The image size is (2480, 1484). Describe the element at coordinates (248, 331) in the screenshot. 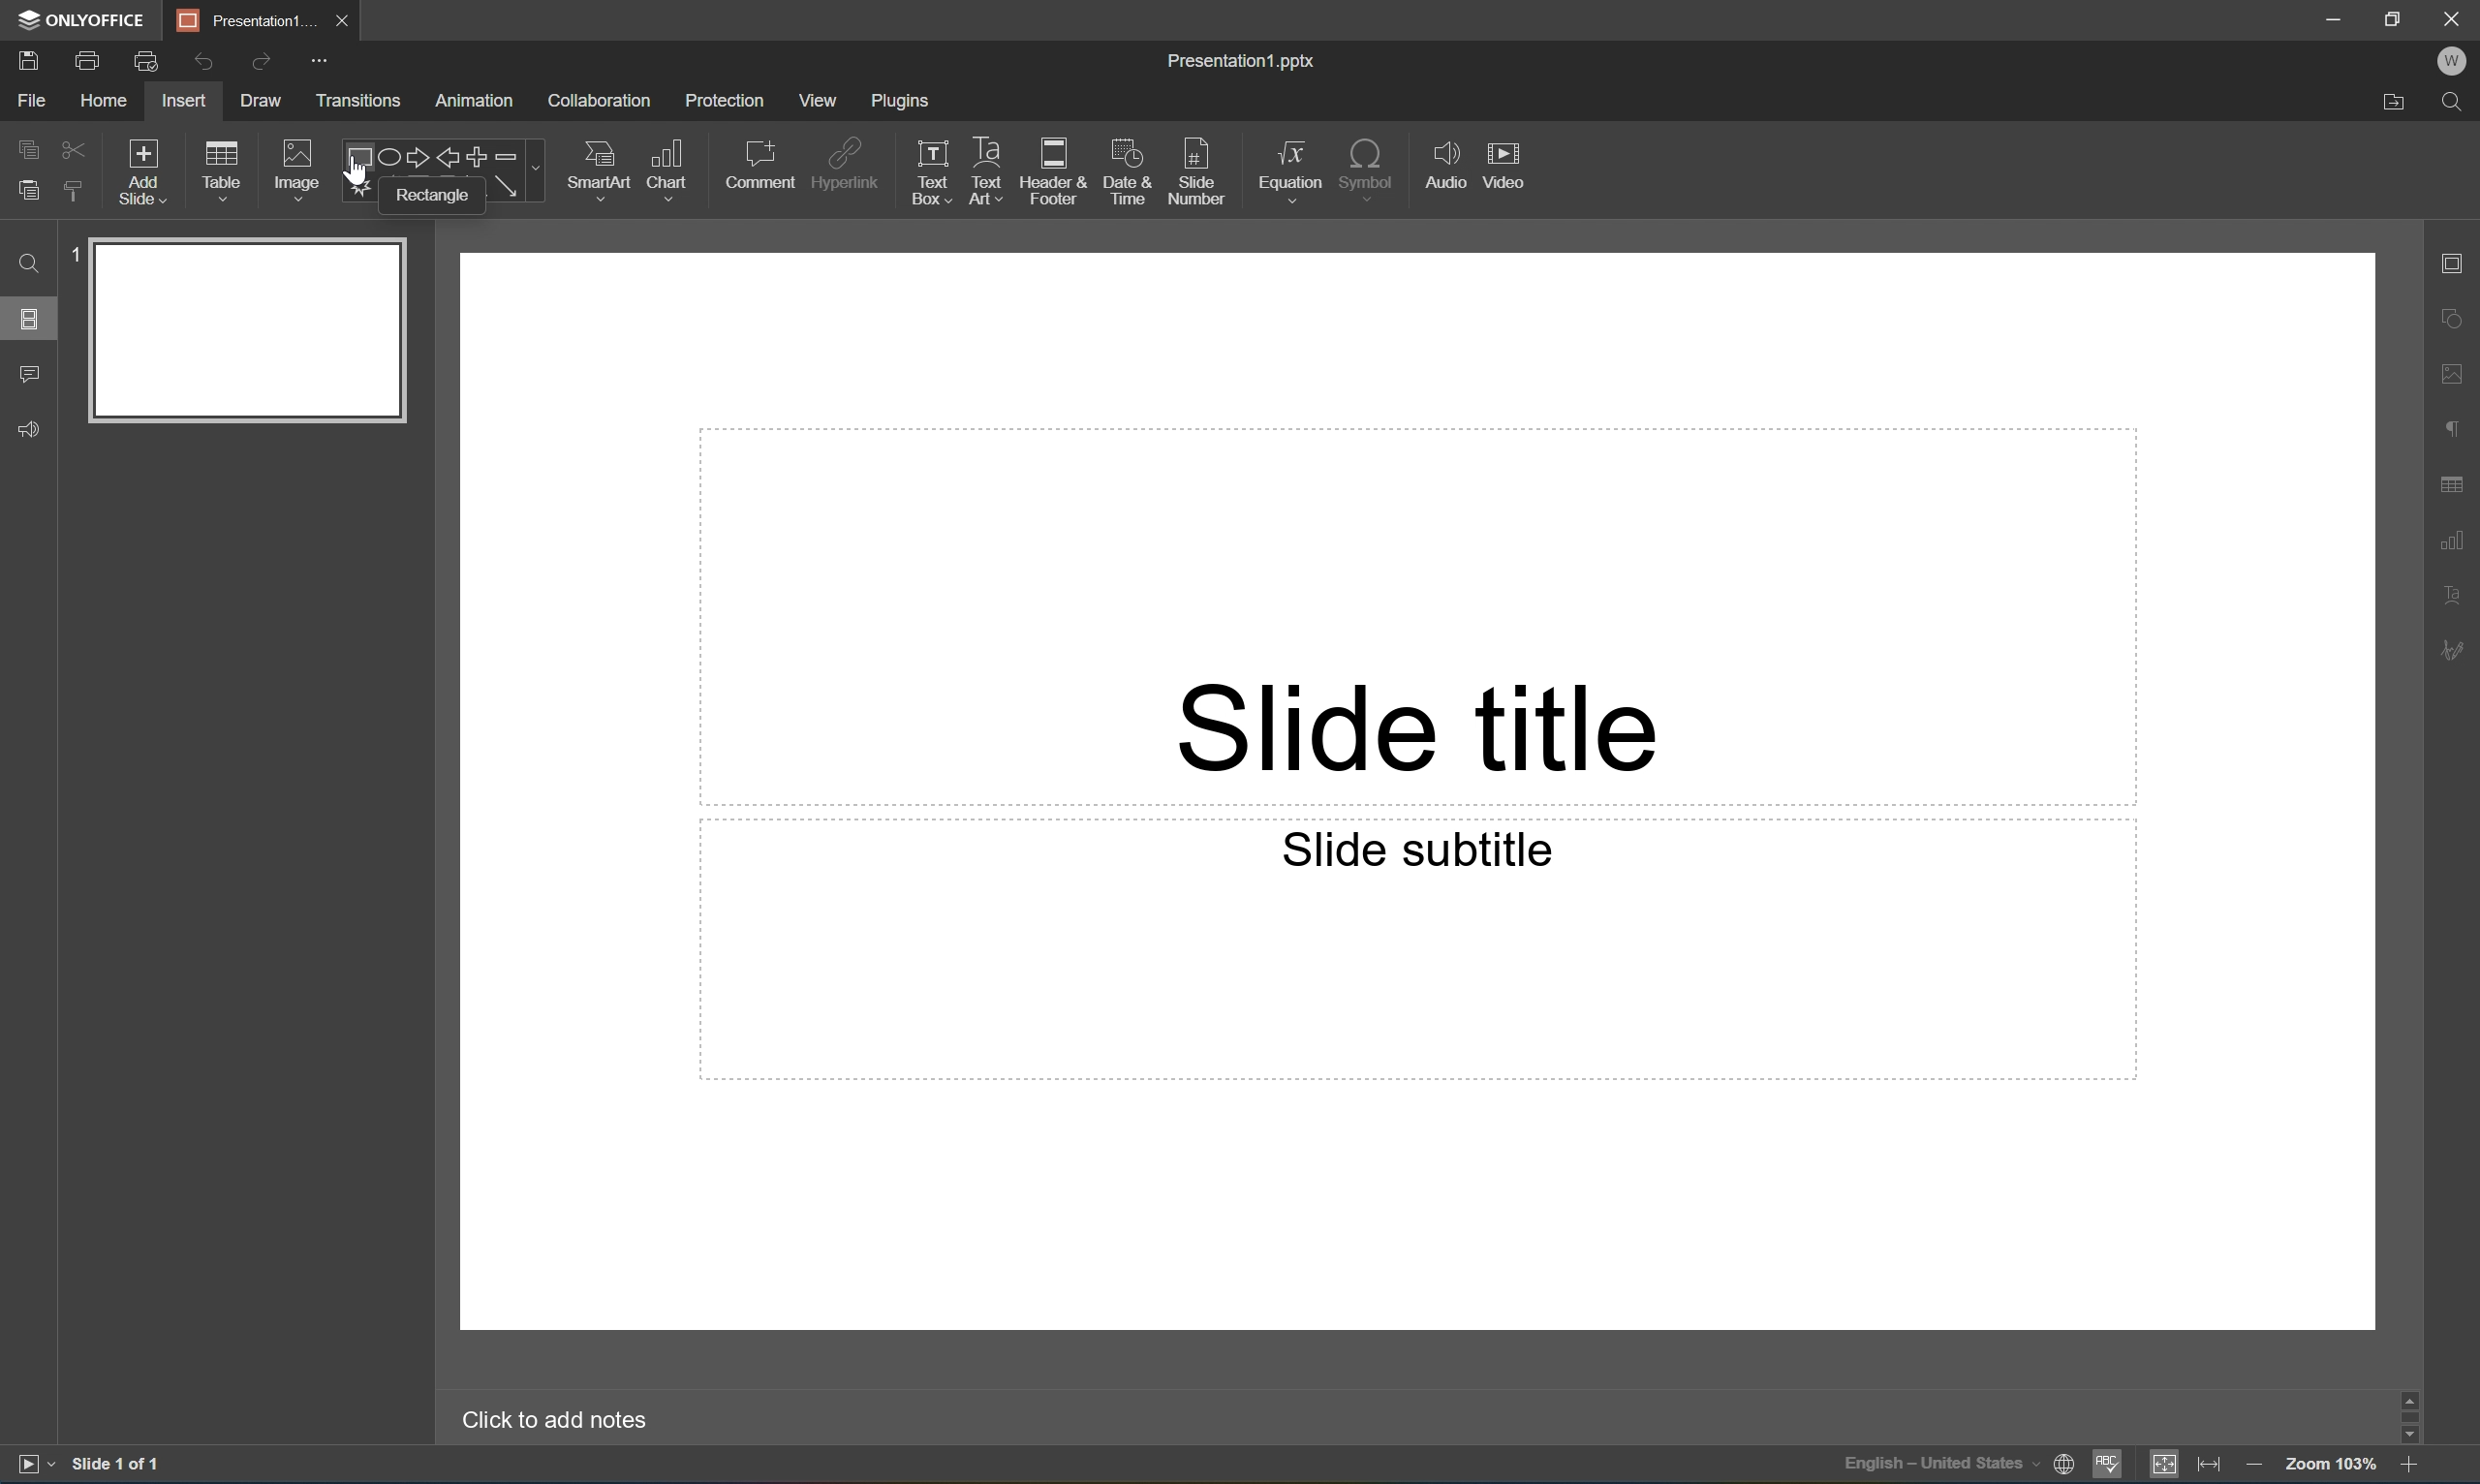

I see `Slide` at that location.